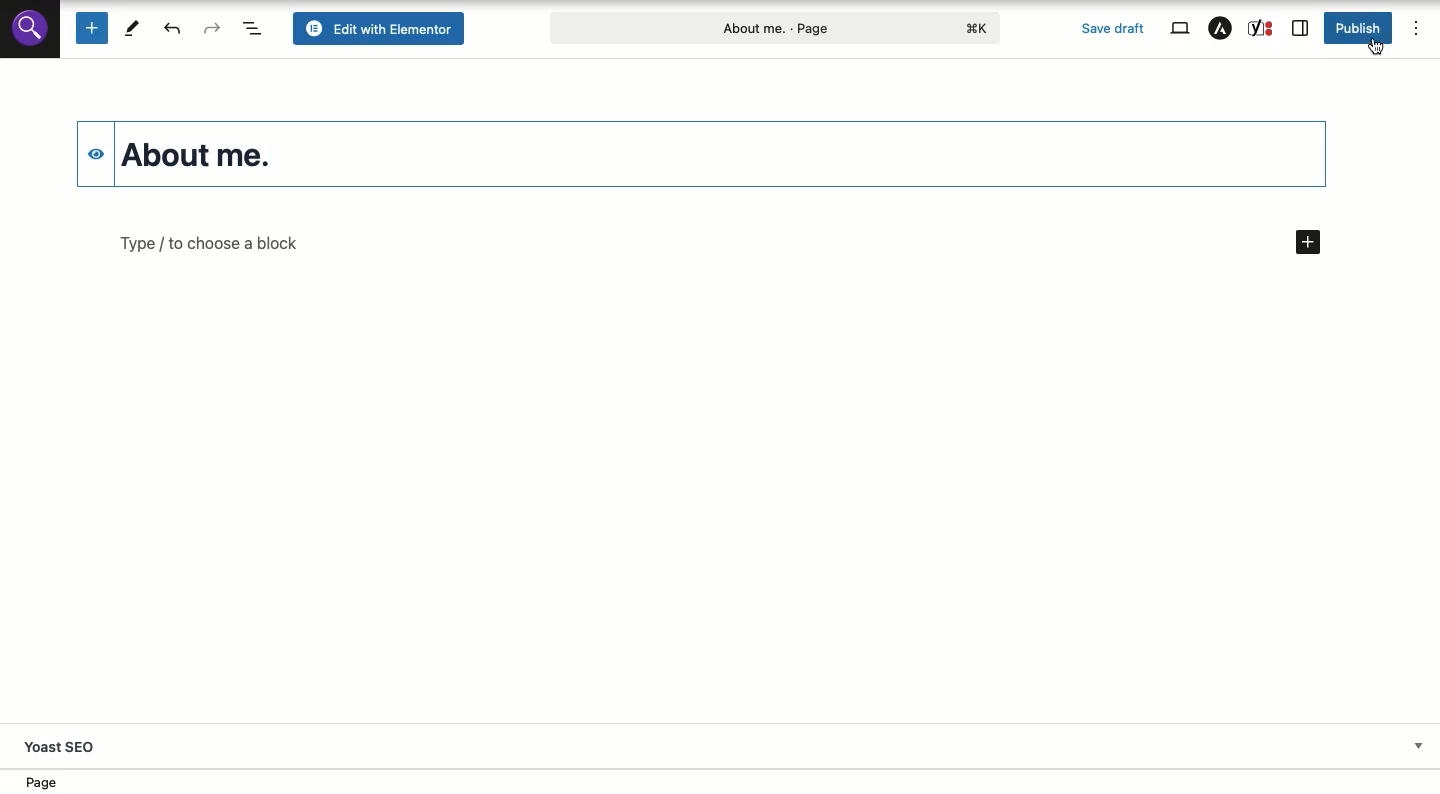 Image resolution: width=1440 pixels, height=794 pixels. Describe the element at coordinates (175, 28) in the screenshot. I see `Undo` at that location.